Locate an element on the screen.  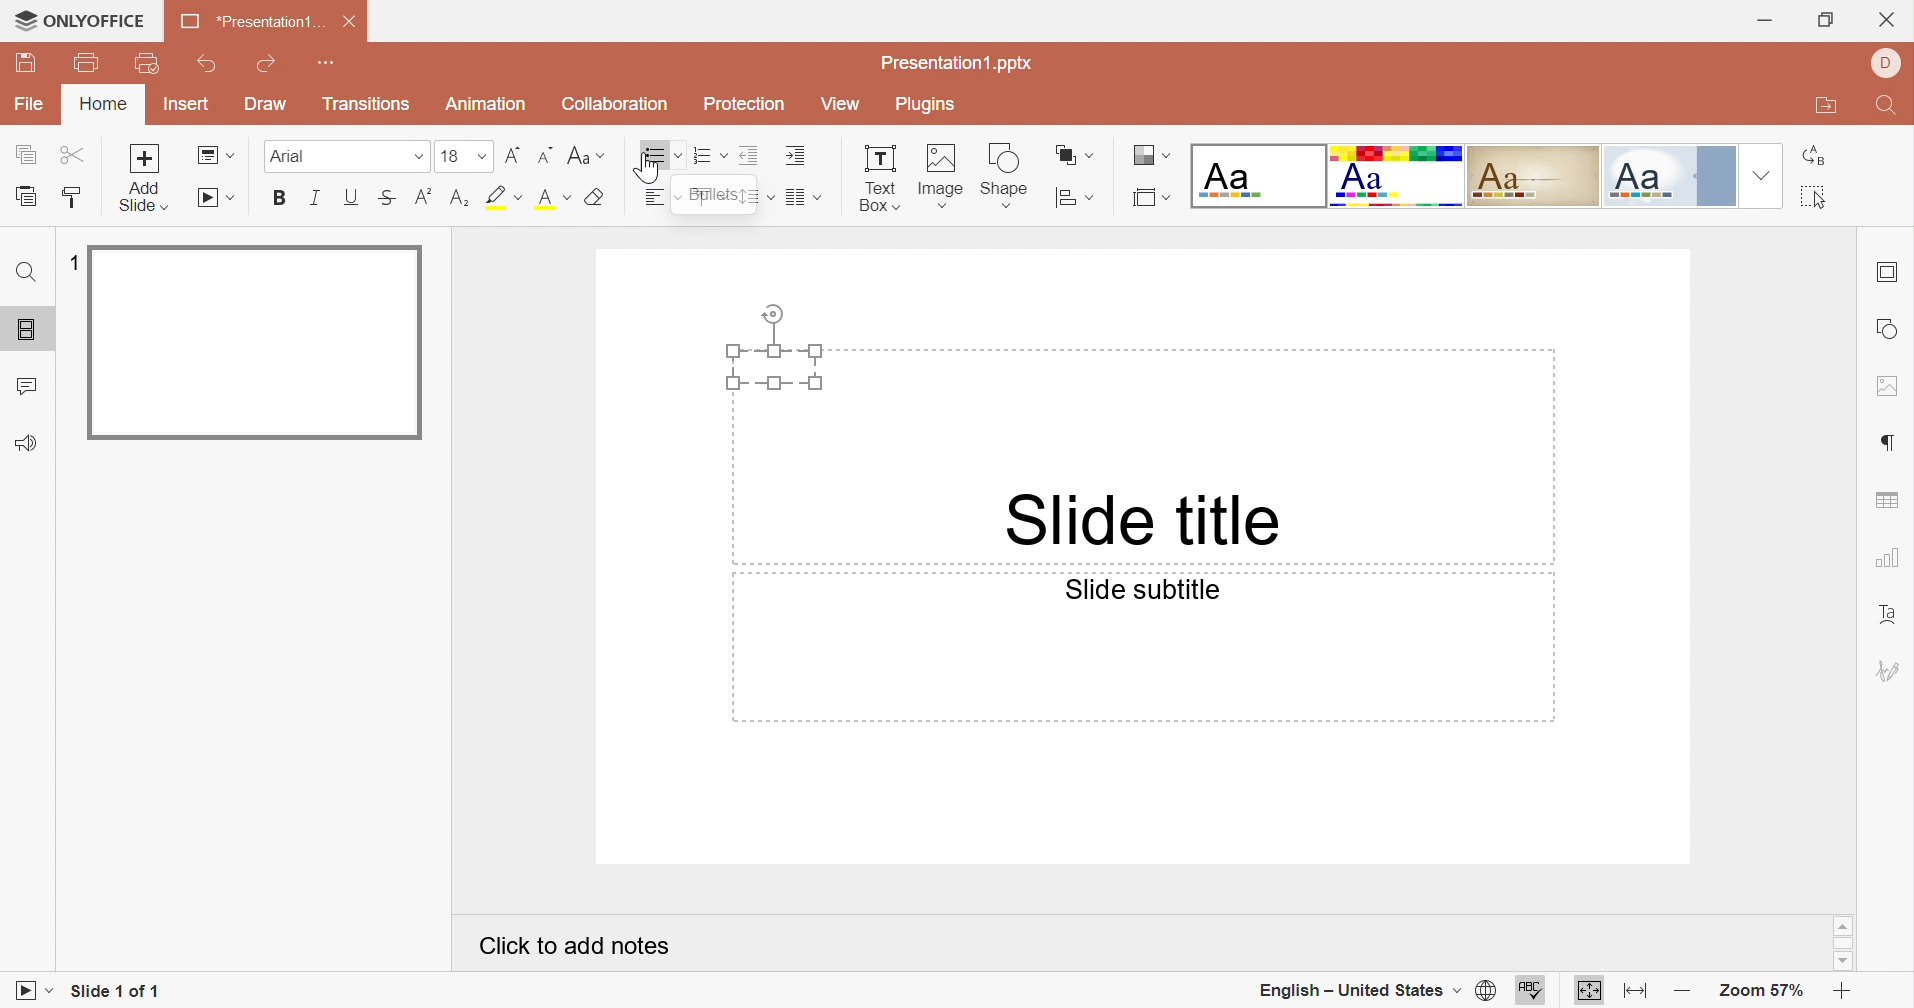
Animation is located at coordinates (492, 107).